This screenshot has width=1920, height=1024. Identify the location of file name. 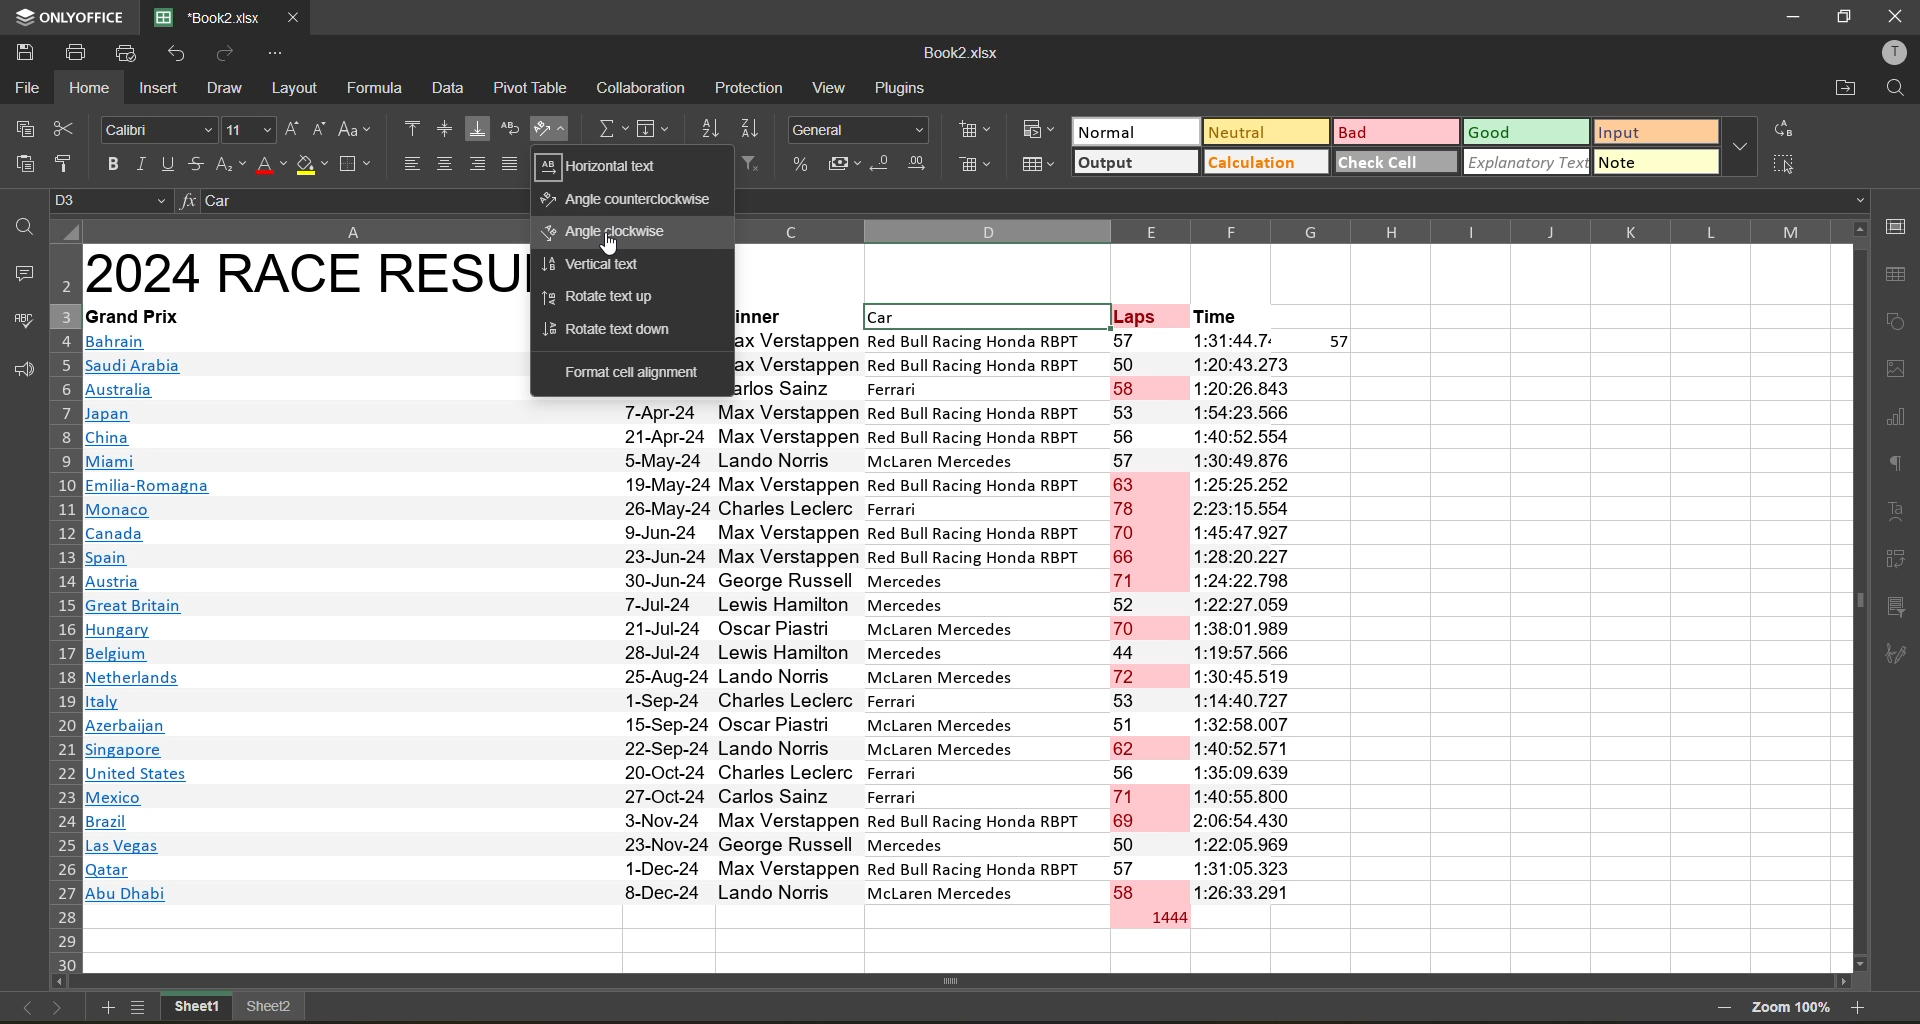
(961, 52).